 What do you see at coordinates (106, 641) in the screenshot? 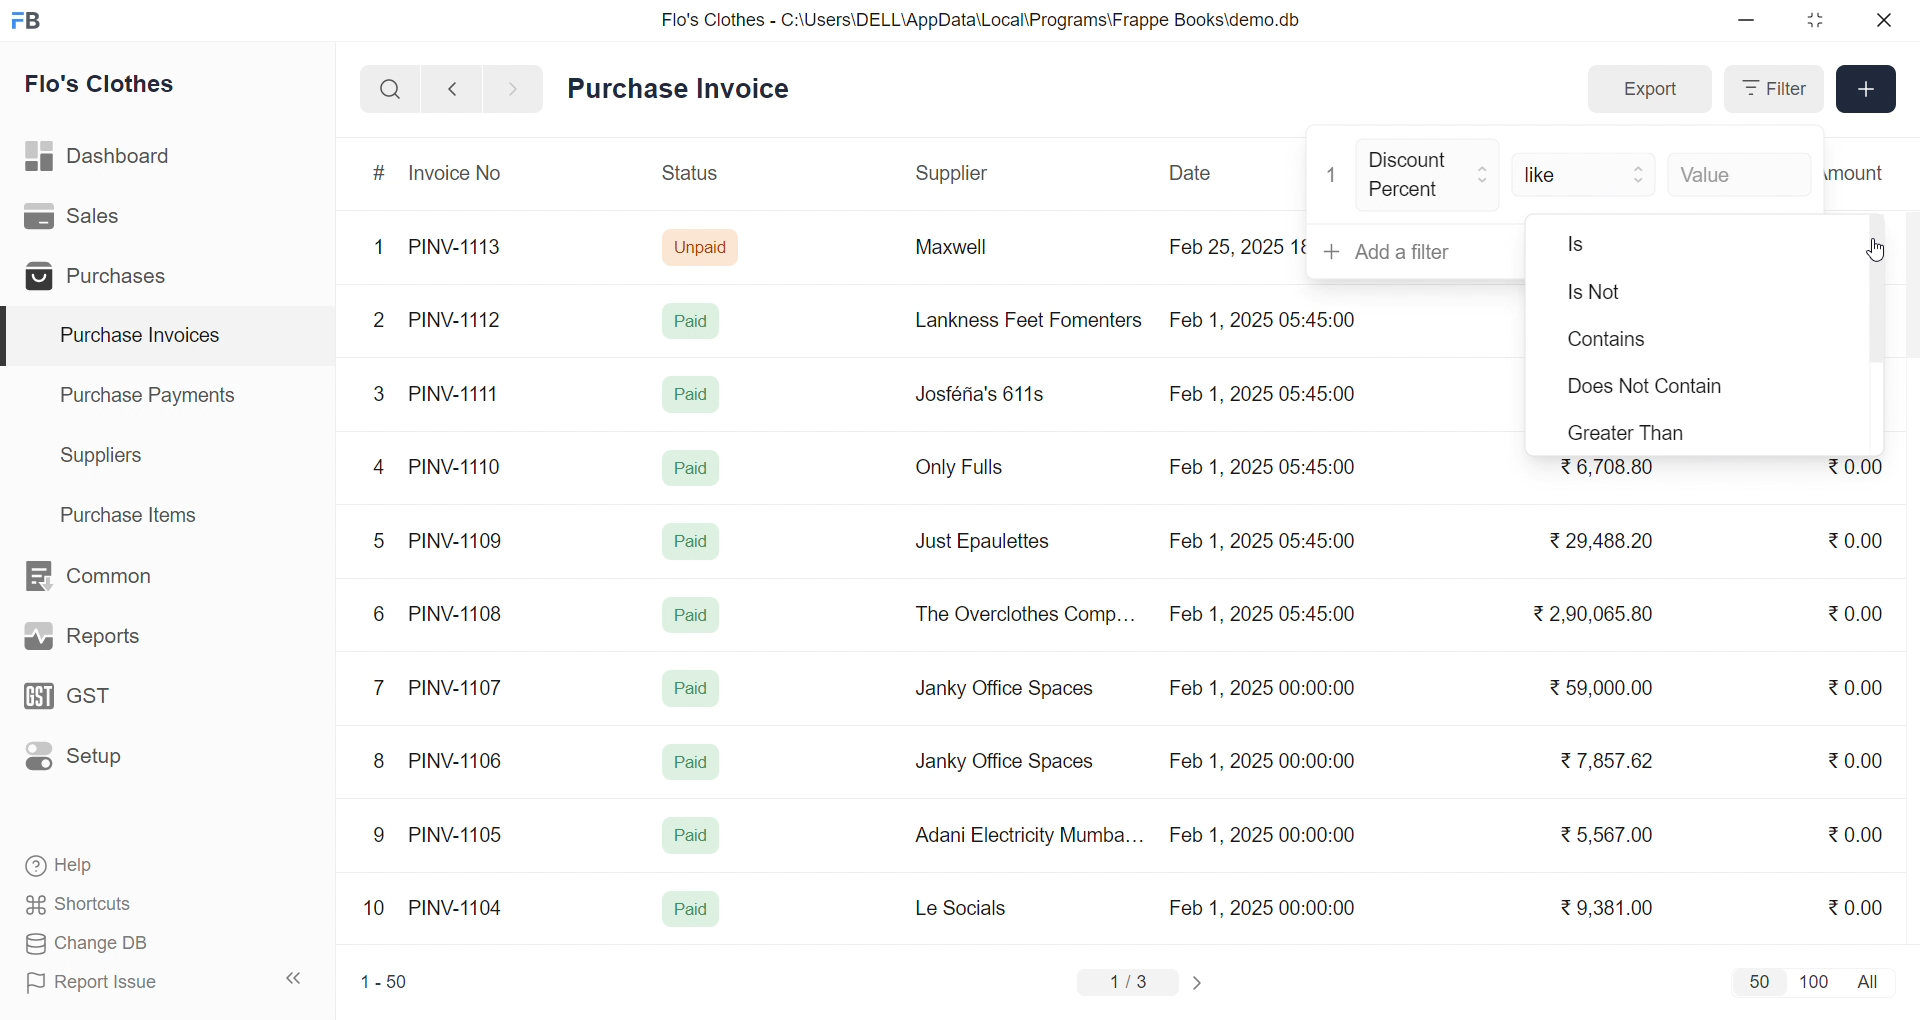
I see `Reports` at bounding box center [106, 641].